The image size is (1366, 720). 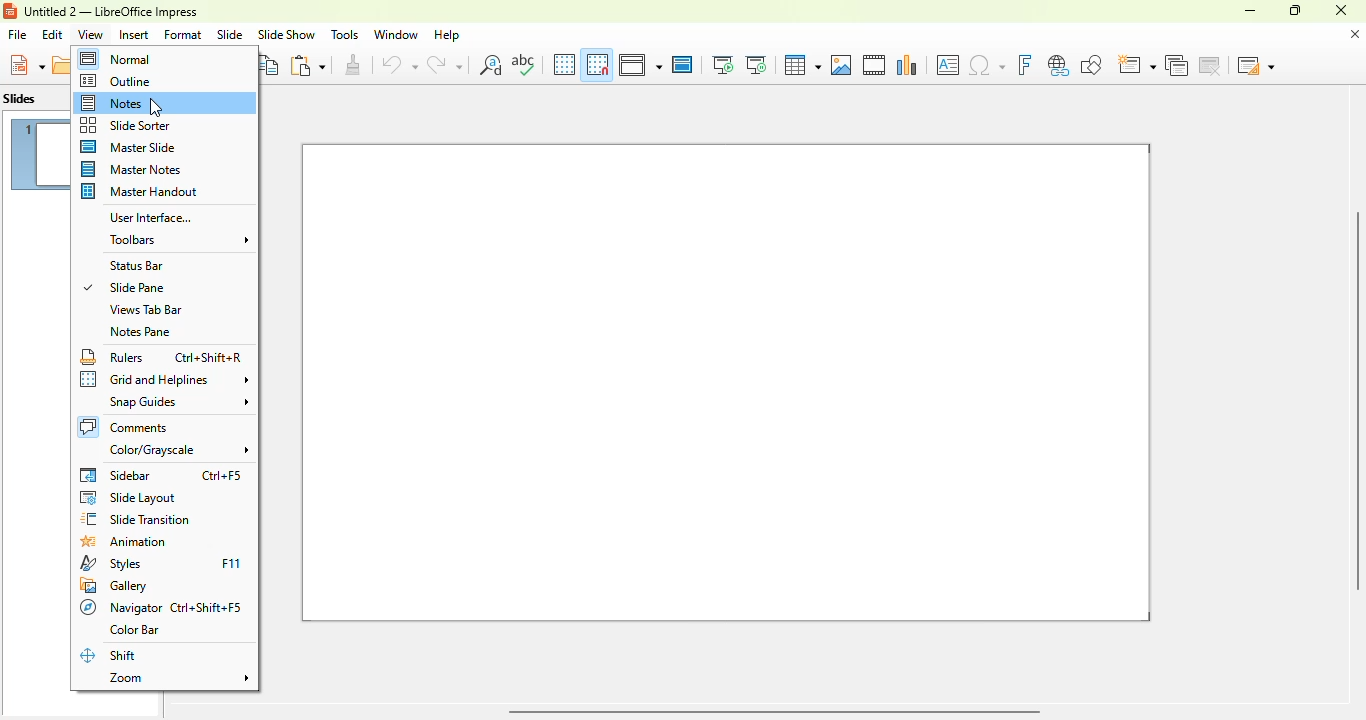 I want to click on toolbars, so click(x=178, y=240).